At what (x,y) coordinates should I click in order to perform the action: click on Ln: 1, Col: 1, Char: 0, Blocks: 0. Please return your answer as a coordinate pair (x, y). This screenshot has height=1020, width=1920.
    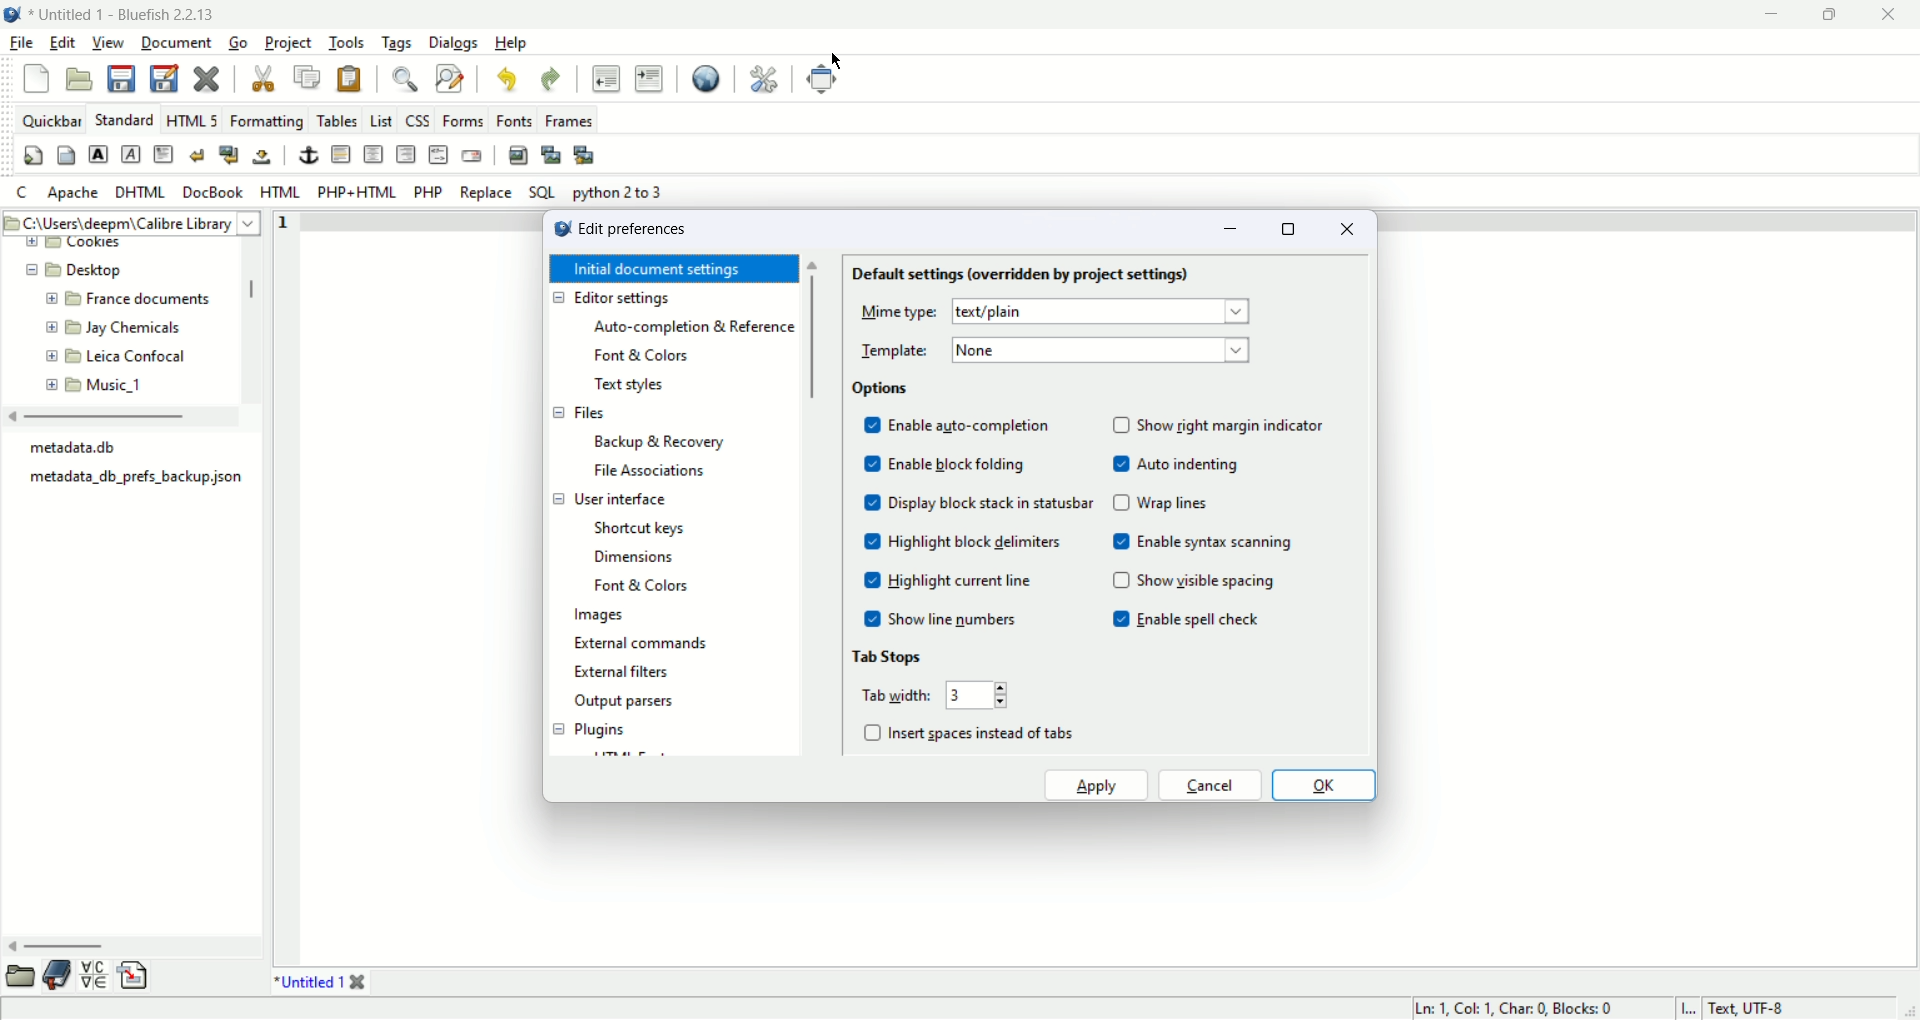
    Looking at the image, I should click on (1509, 1006).